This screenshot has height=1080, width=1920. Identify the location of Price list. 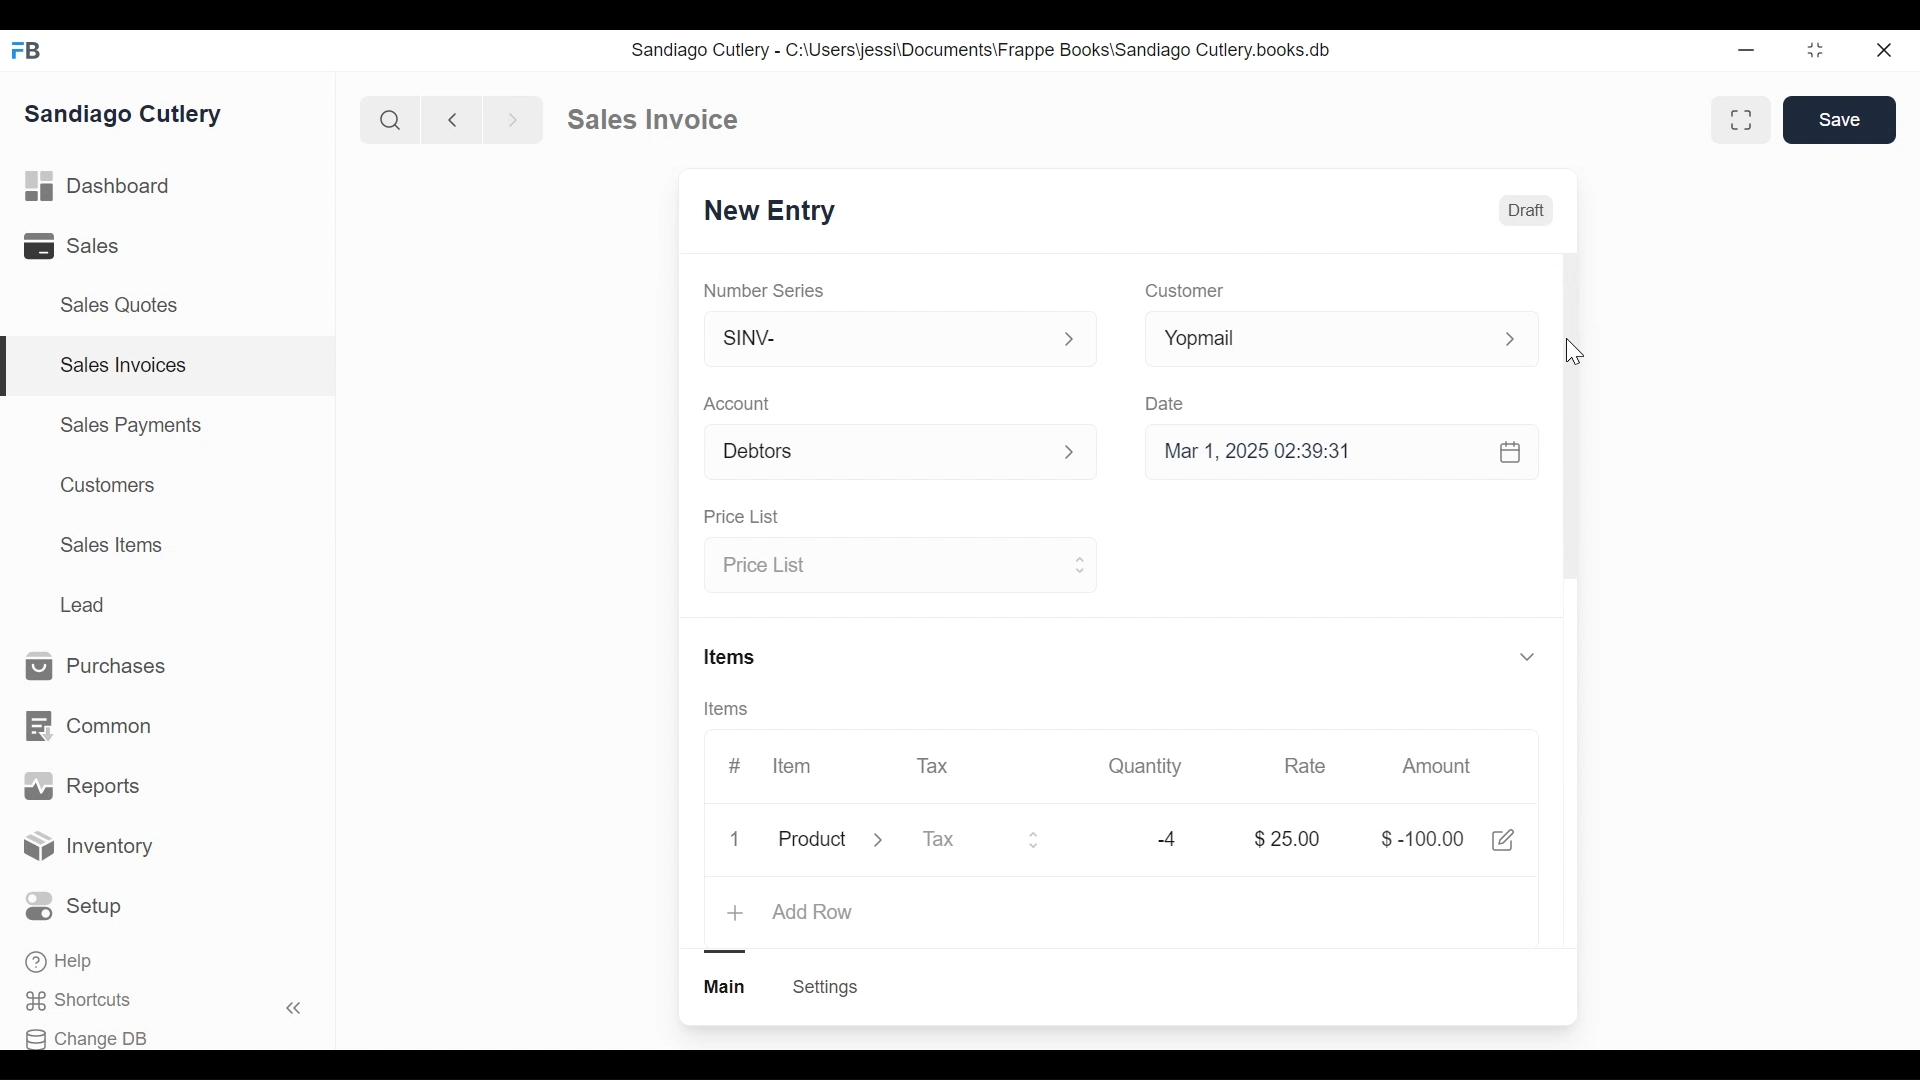
(742, 515).